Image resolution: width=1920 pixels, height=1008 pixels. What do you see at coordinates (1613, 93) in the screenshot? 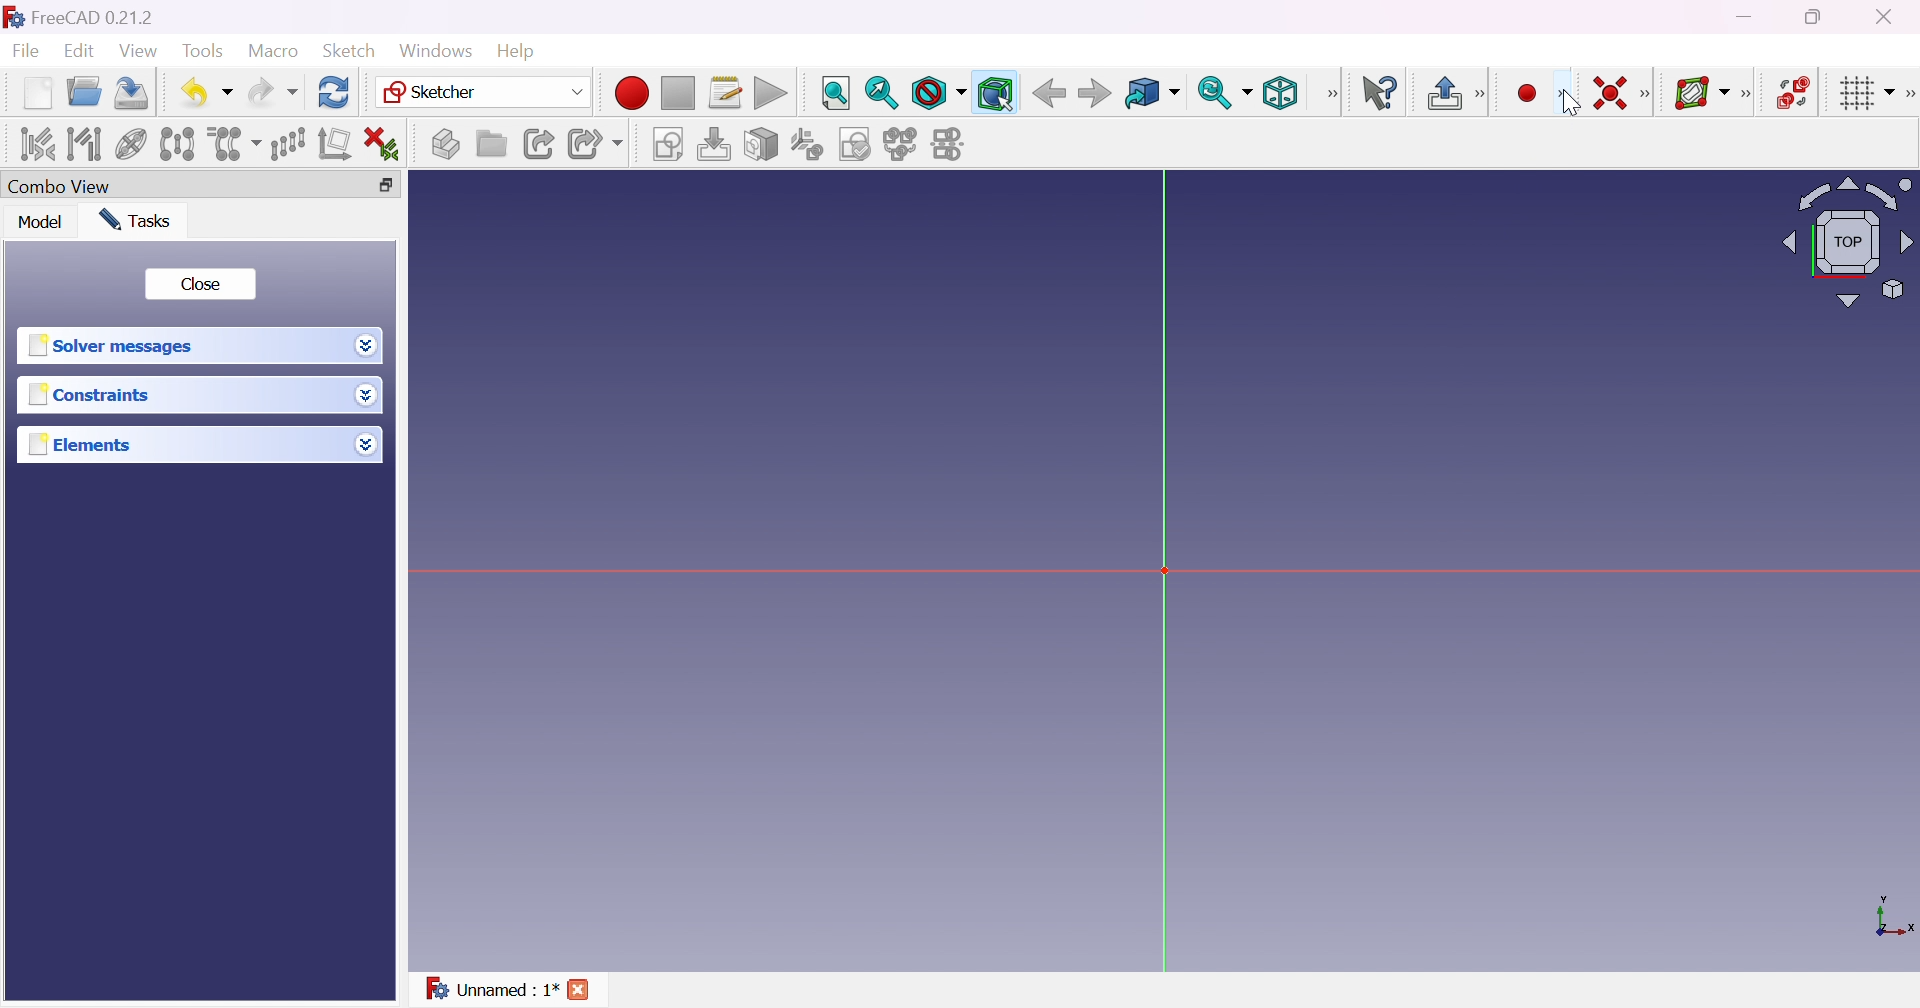
I see `Constrain coincident` at bounding box center [1613, 93].